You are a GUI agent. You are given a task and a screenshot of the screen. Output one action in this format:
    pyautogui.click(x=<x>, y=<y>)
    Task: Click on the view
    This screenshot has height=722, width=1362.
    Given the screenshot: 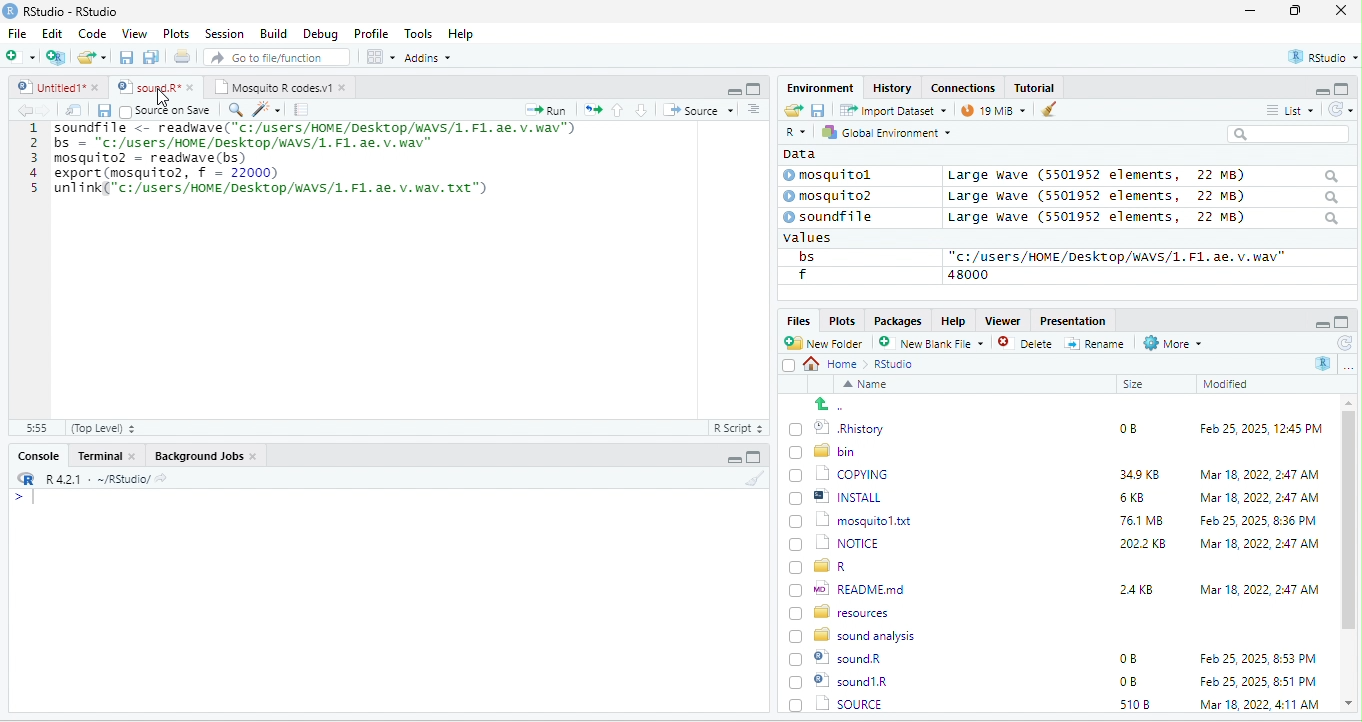 What is the action you would take?
    pyautogui.click(x=380, y=57)
    